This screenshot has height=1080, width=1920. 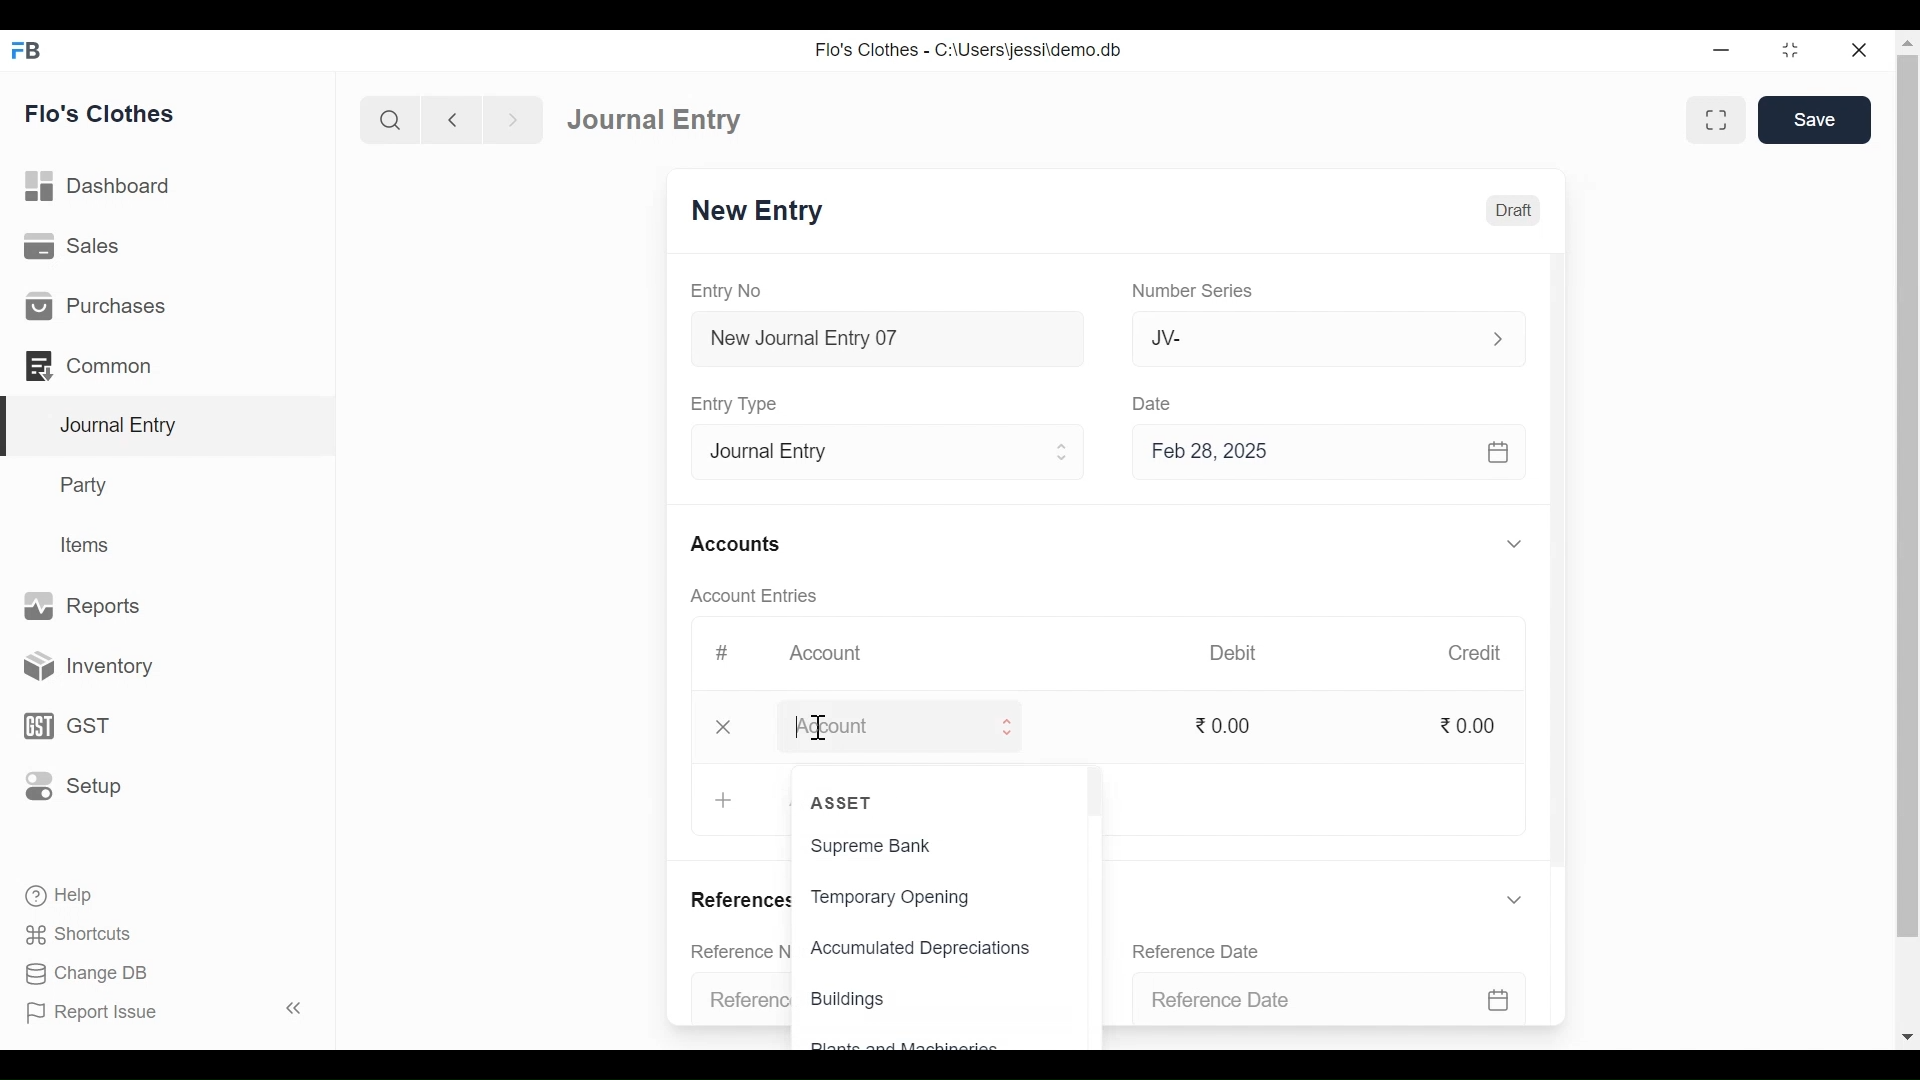 I want to click on Supreme Bank, so click(x=876, y=846).